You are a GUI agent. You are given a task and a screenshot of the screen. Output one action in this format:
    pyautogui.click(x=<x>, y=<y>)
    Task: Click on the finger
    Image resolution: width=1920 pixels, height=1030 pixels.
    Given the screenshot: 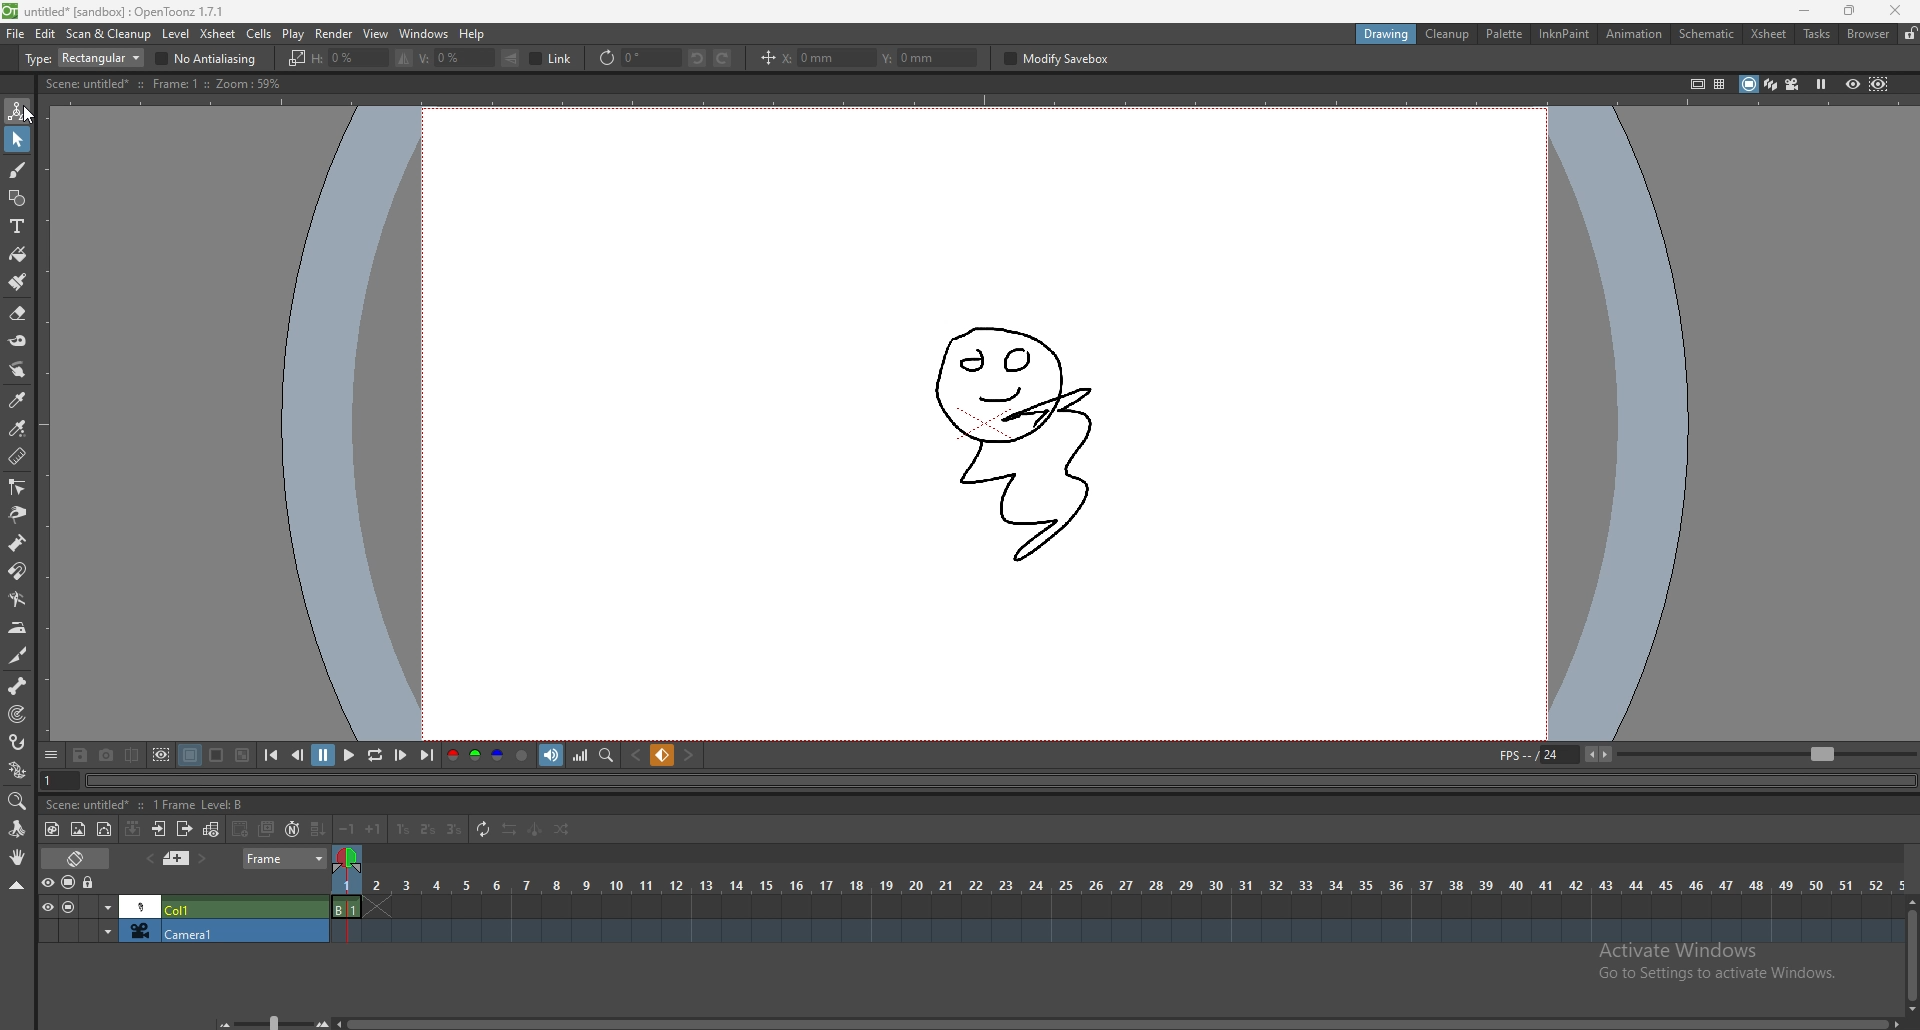 What is the action you would take?
    pyautogui.click(x=20, y=370)
    